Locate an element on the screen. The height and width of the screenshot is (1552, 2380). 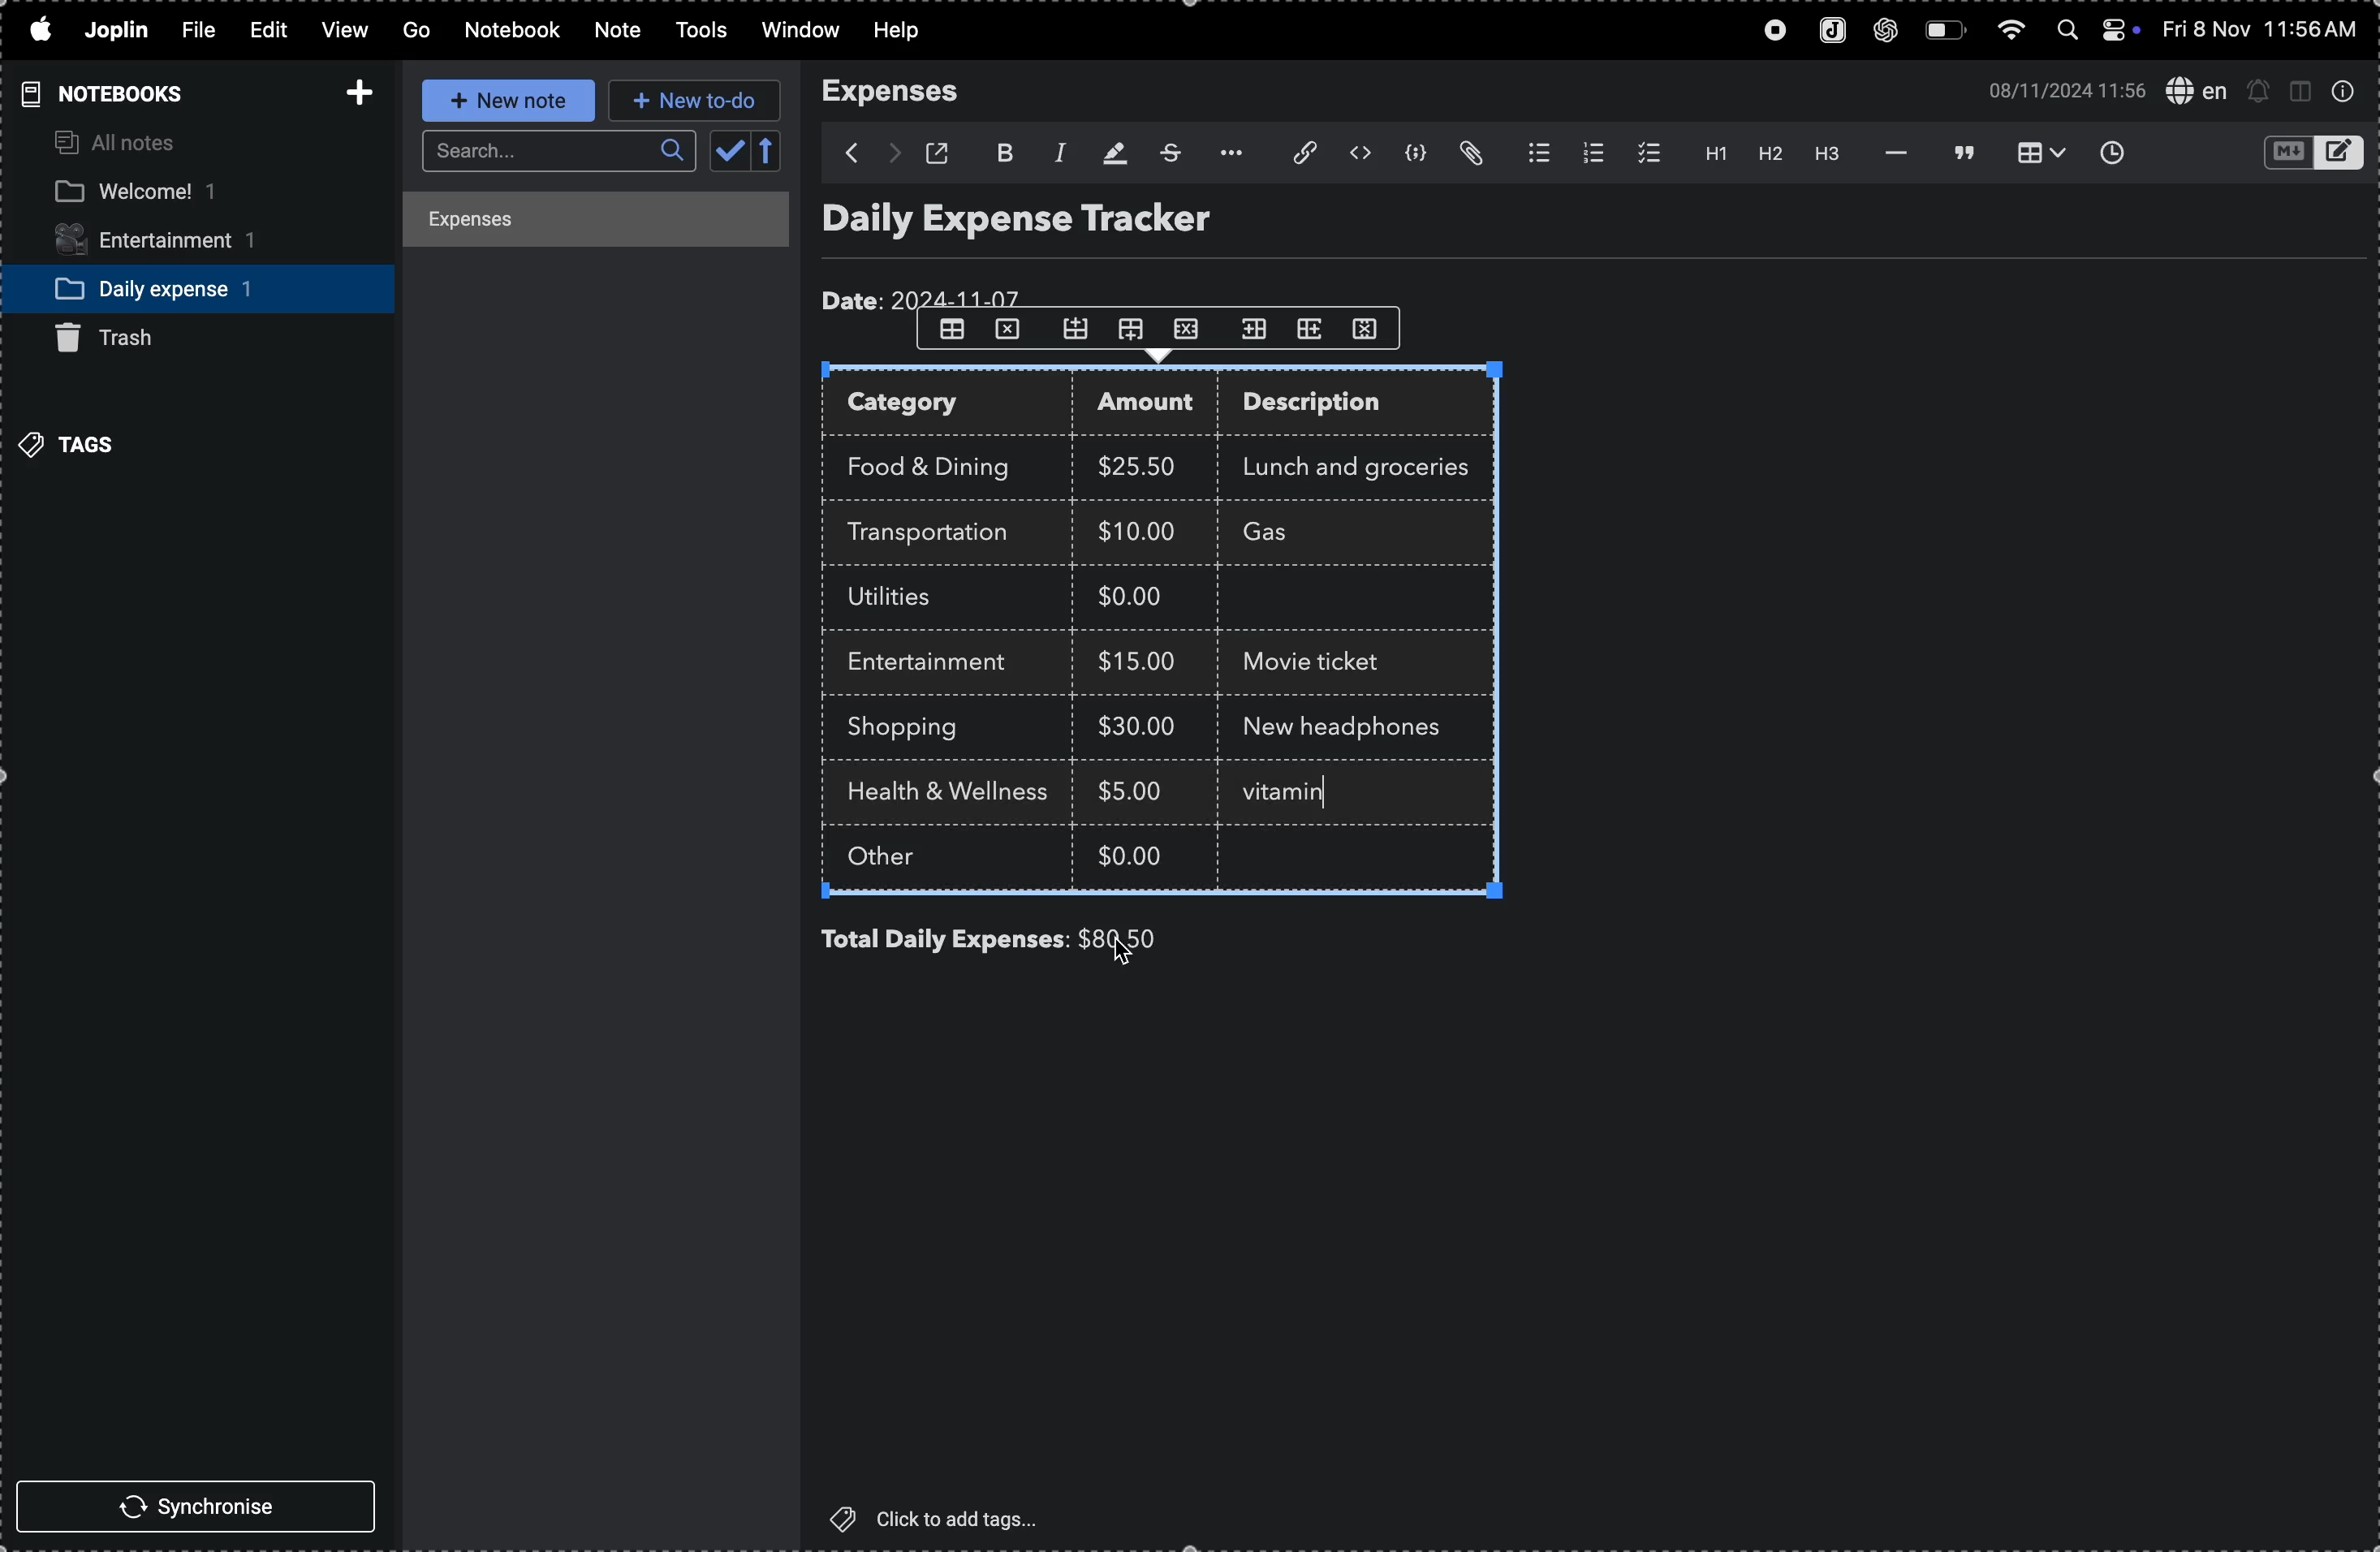
food and drink is located at coordinates (939, 463).